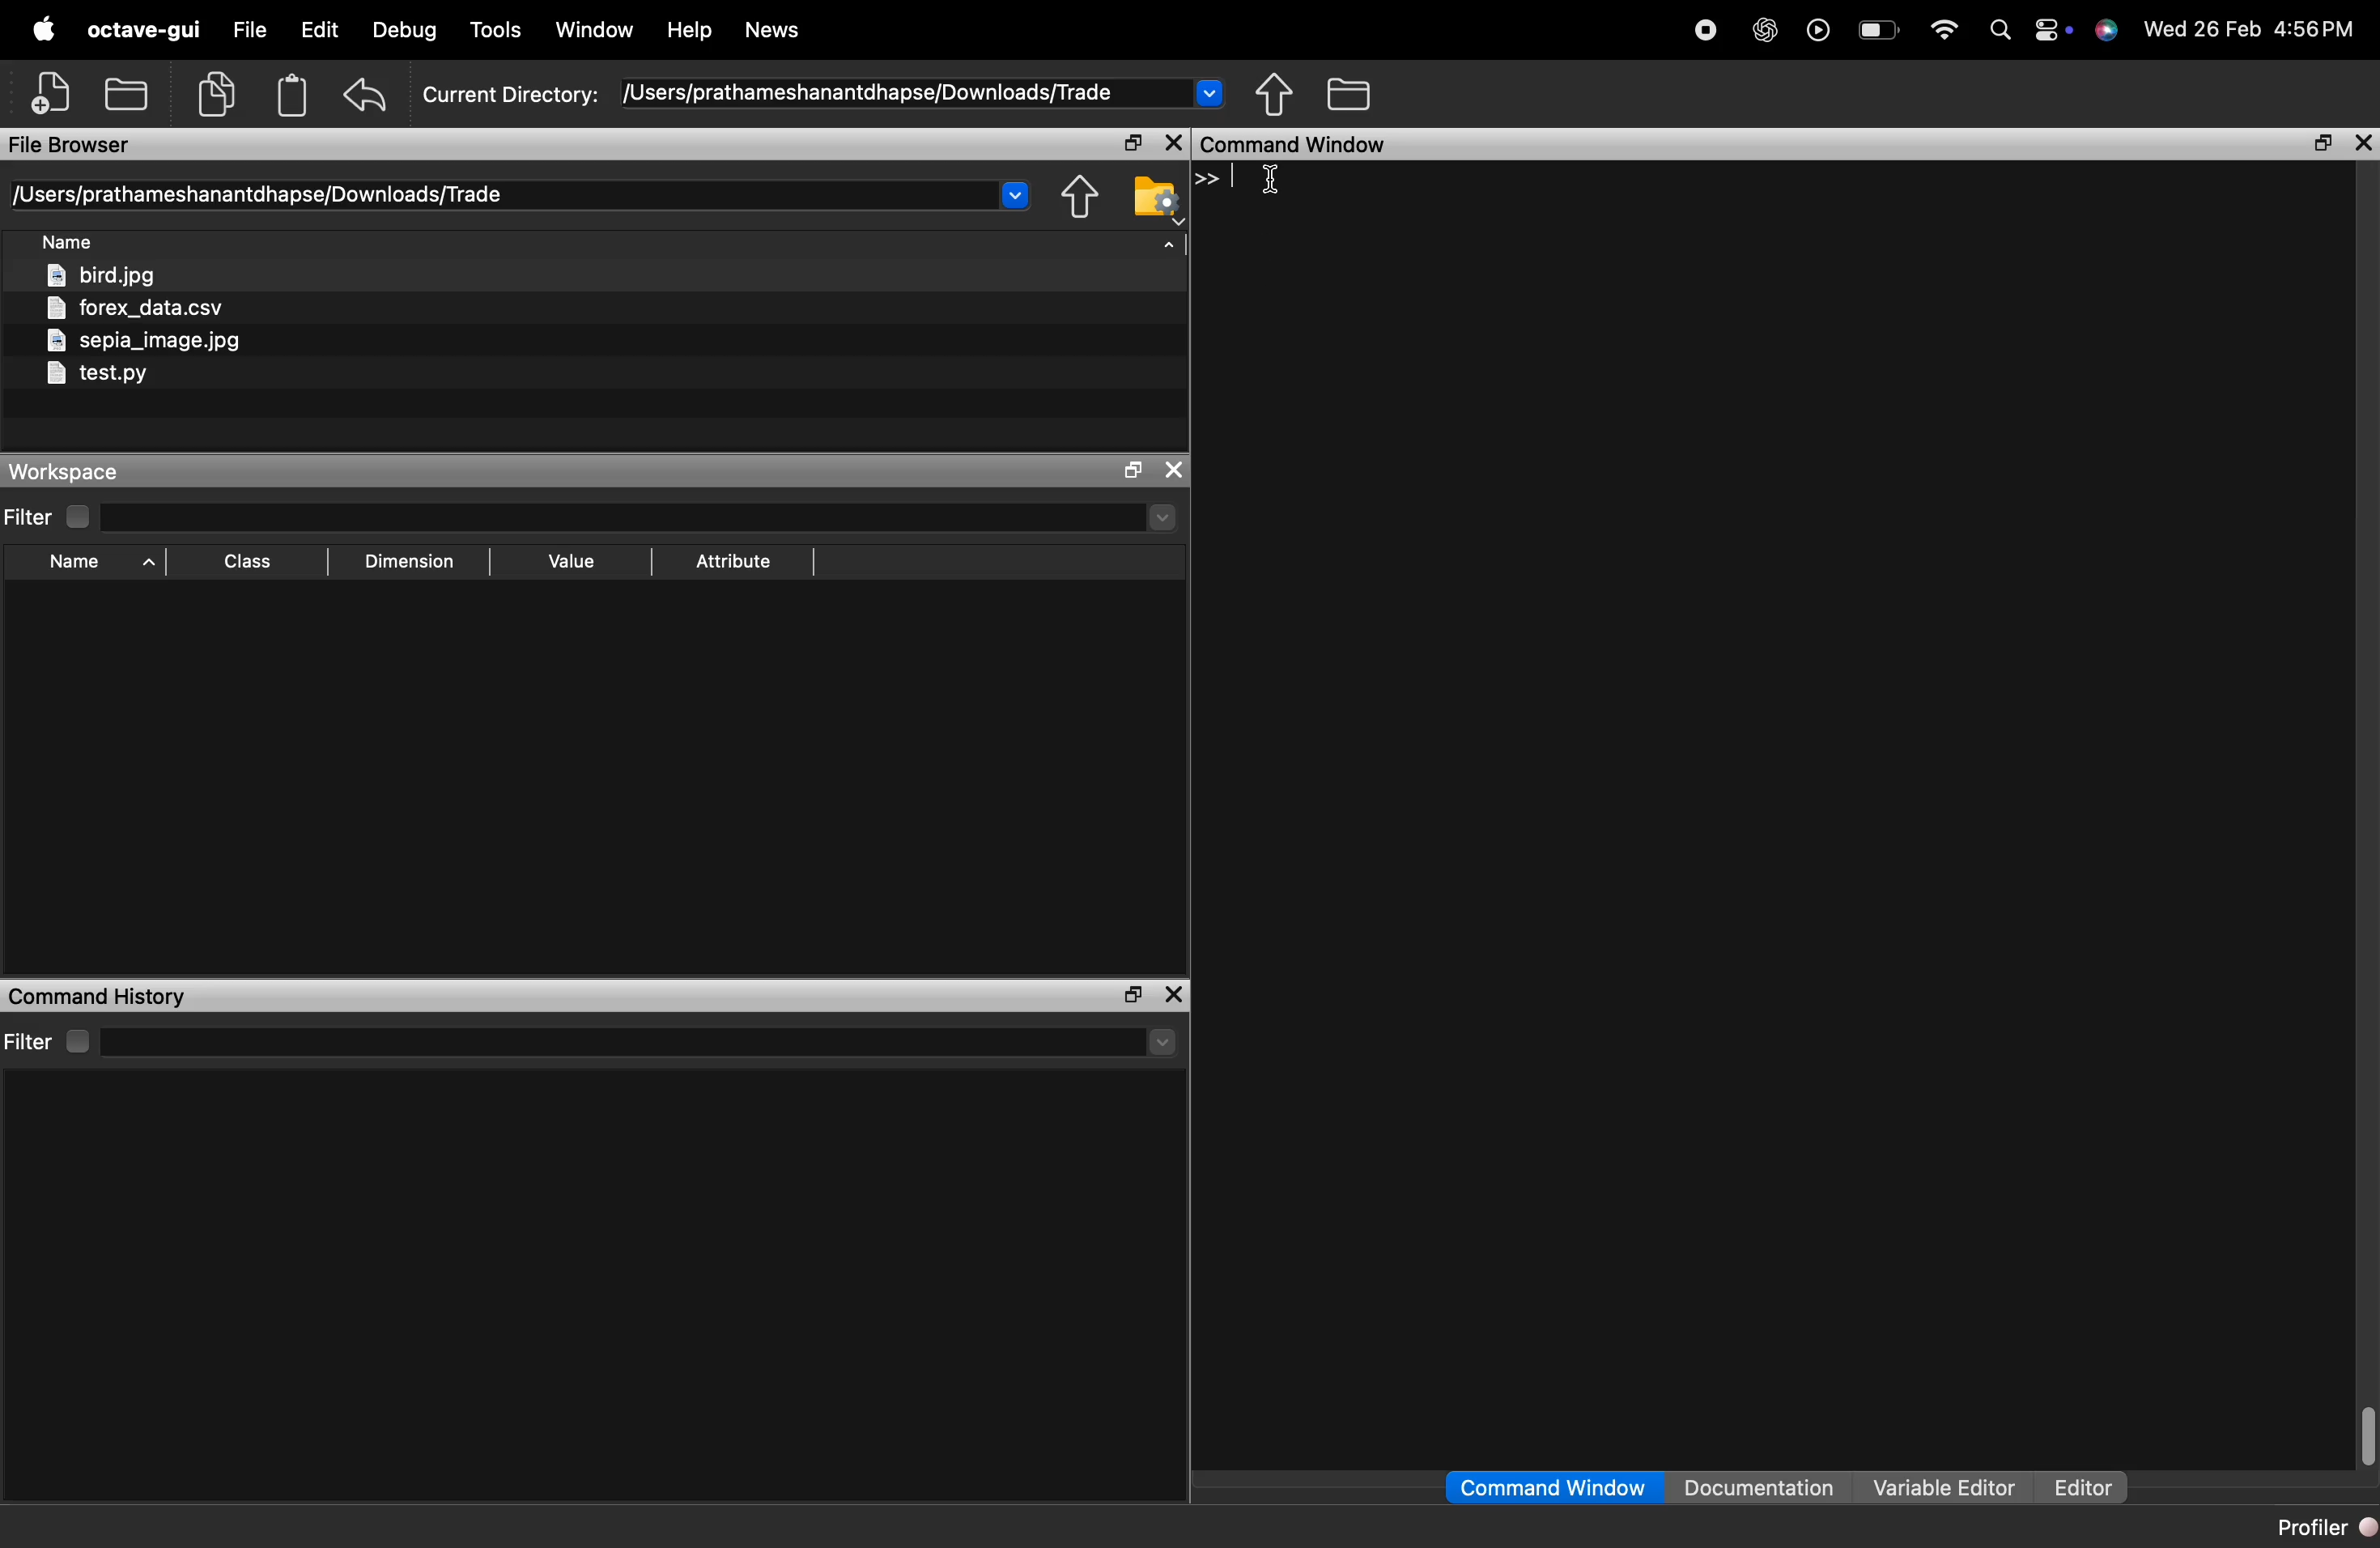 The width and height of the screenshot is (2380, 1548). What do you see at coordinates (511, 95) in the screenshot?
I see `Current Directory:` at bounding box center [511, 95].